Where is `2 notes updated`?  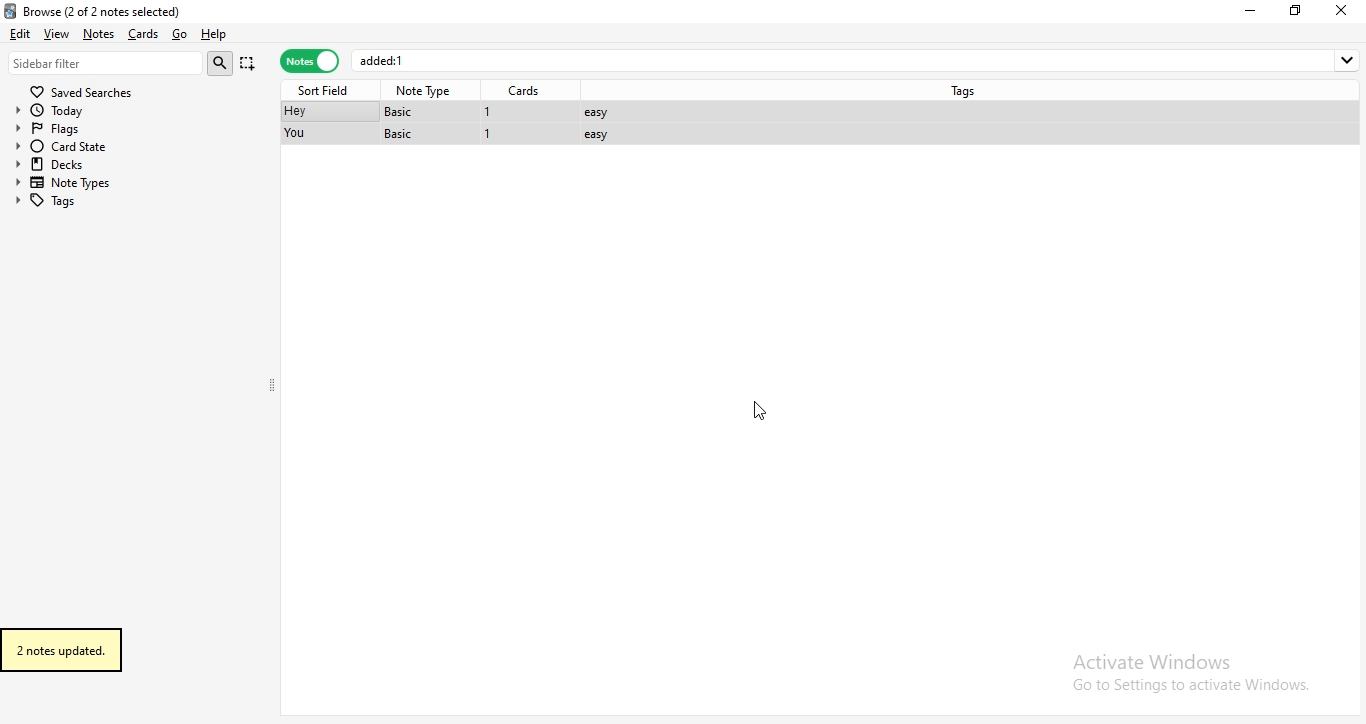
2 notes updated is located at coordinates (76, 650).